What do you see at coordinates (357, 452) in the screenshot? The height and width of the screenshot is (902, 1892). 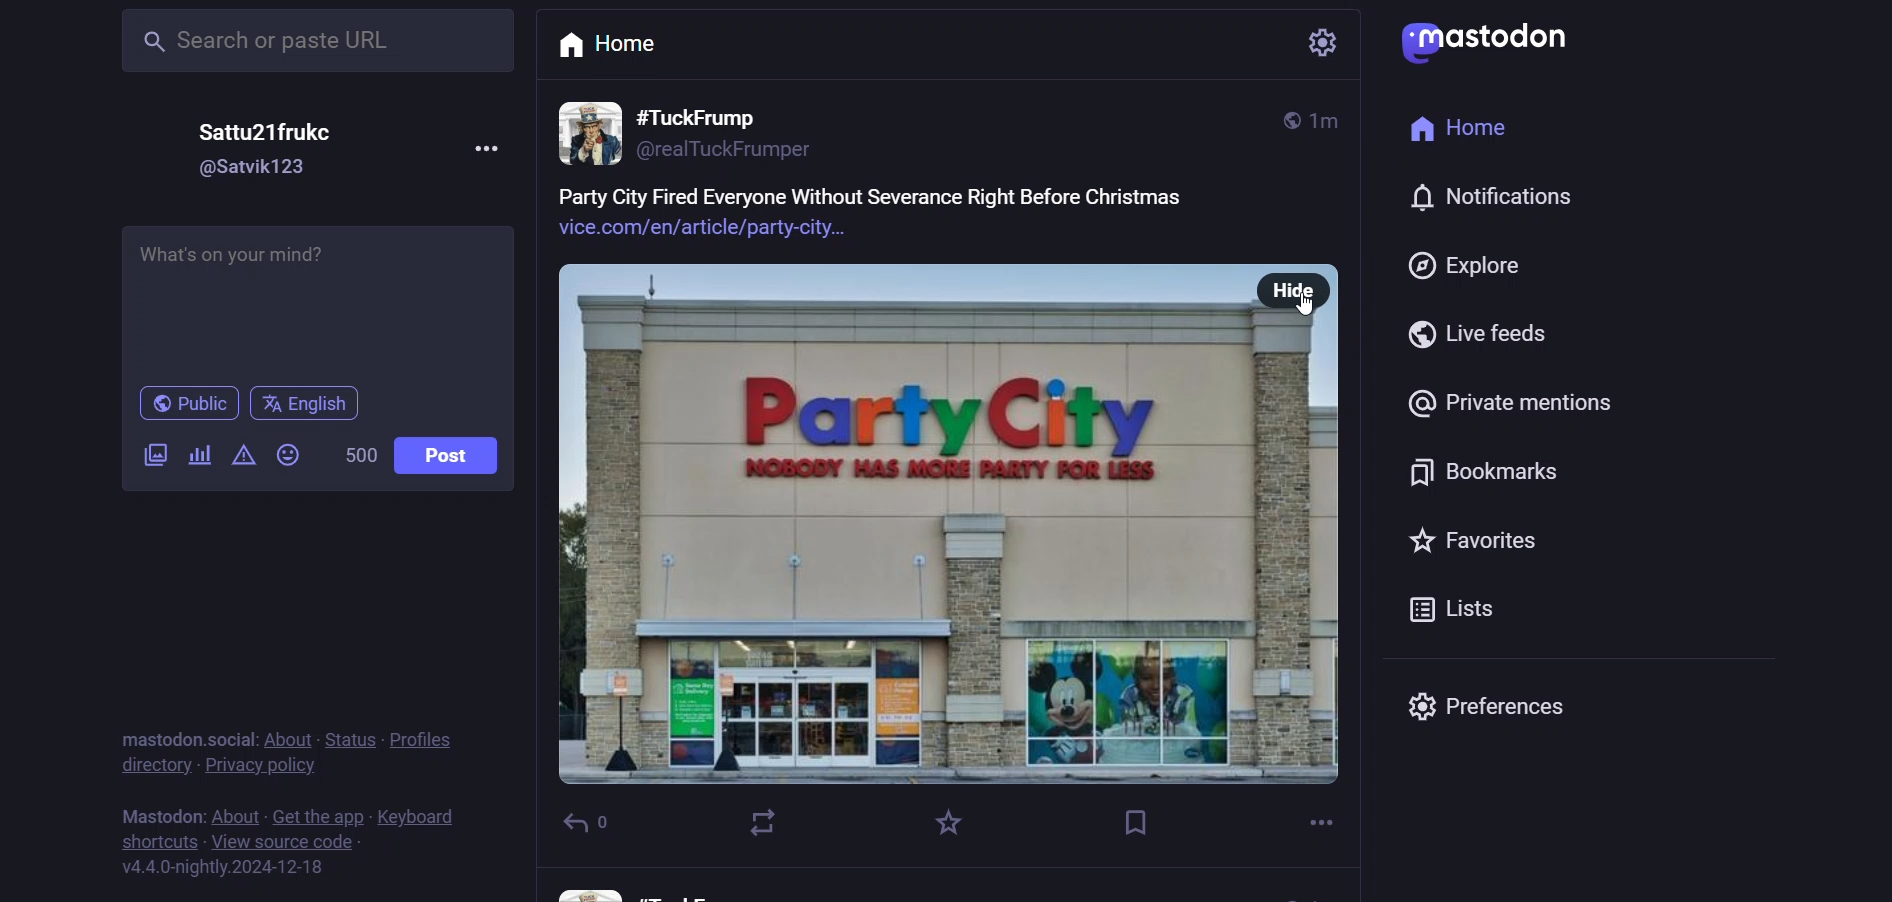 I see `word limit` at bounding box center [357, 452].